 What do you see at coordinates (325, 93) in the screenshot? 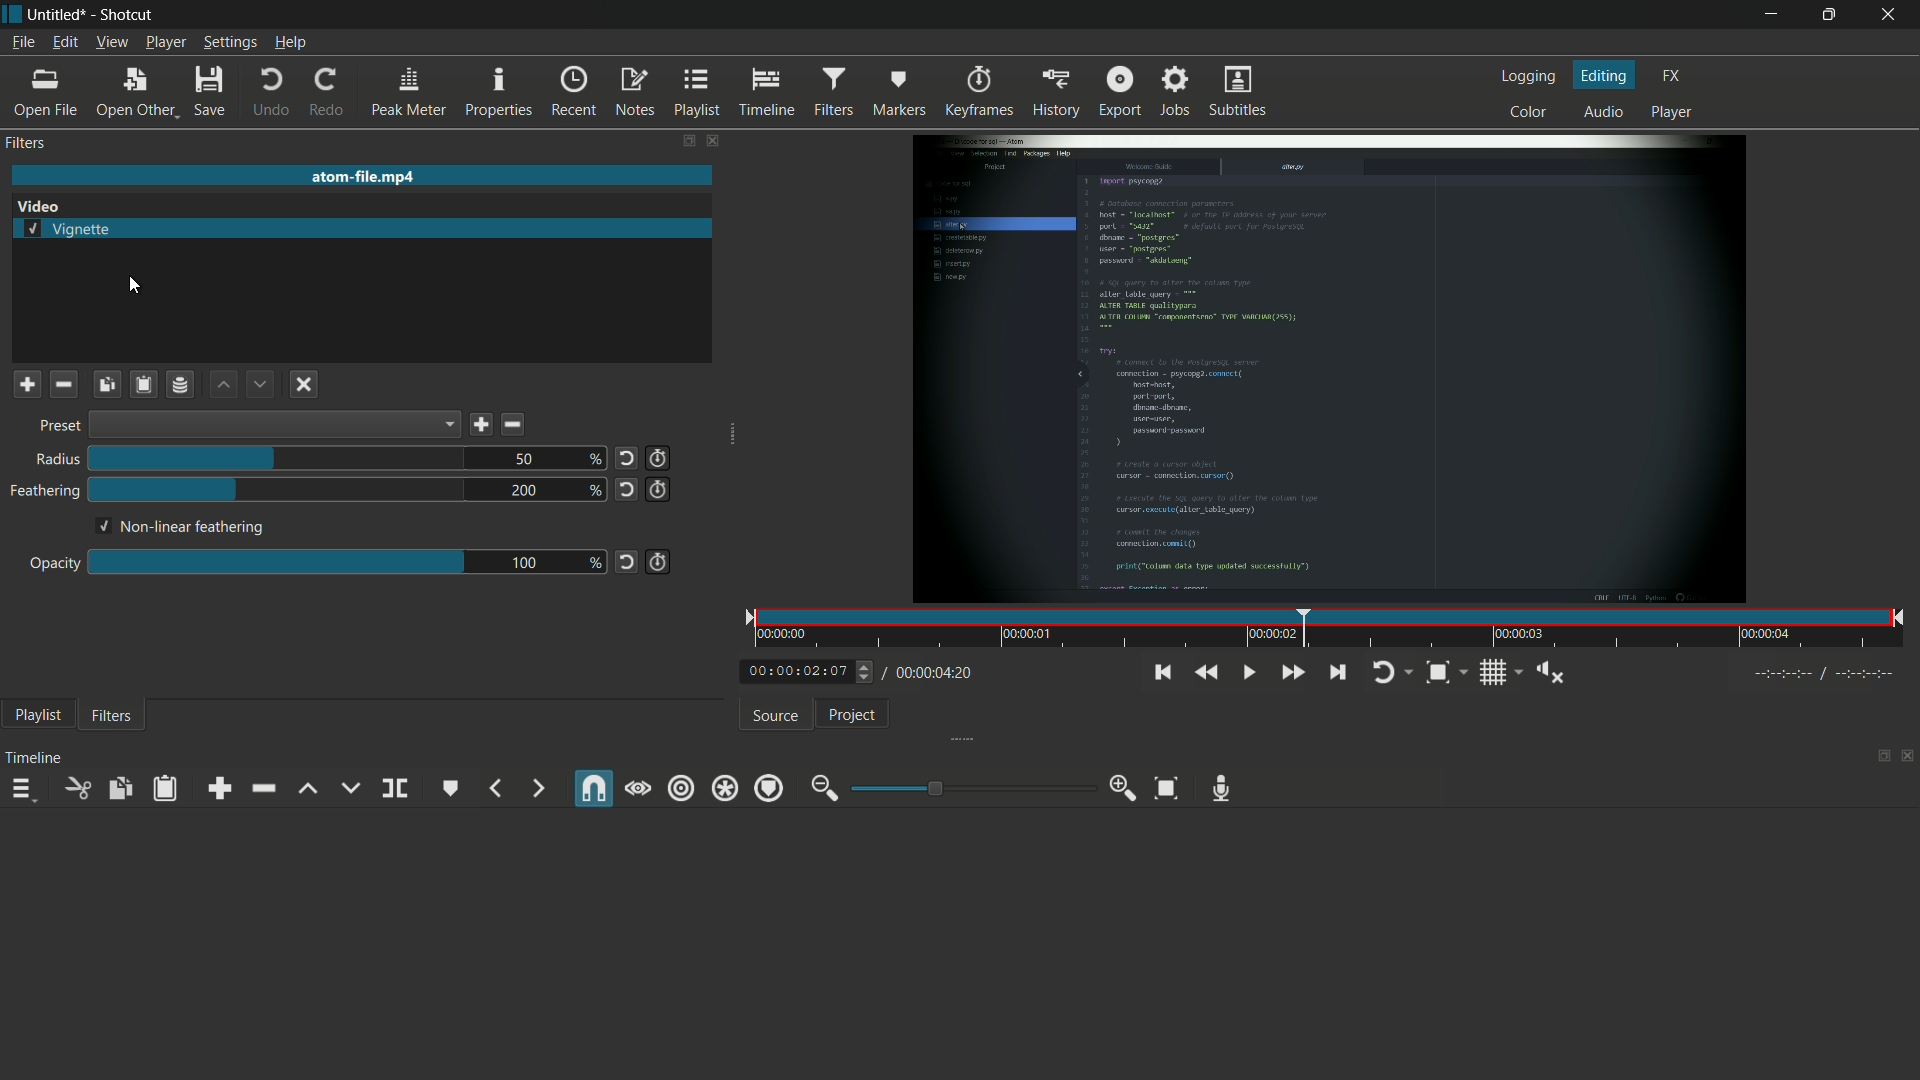
I see `redo` at bounding box center [325, 93].